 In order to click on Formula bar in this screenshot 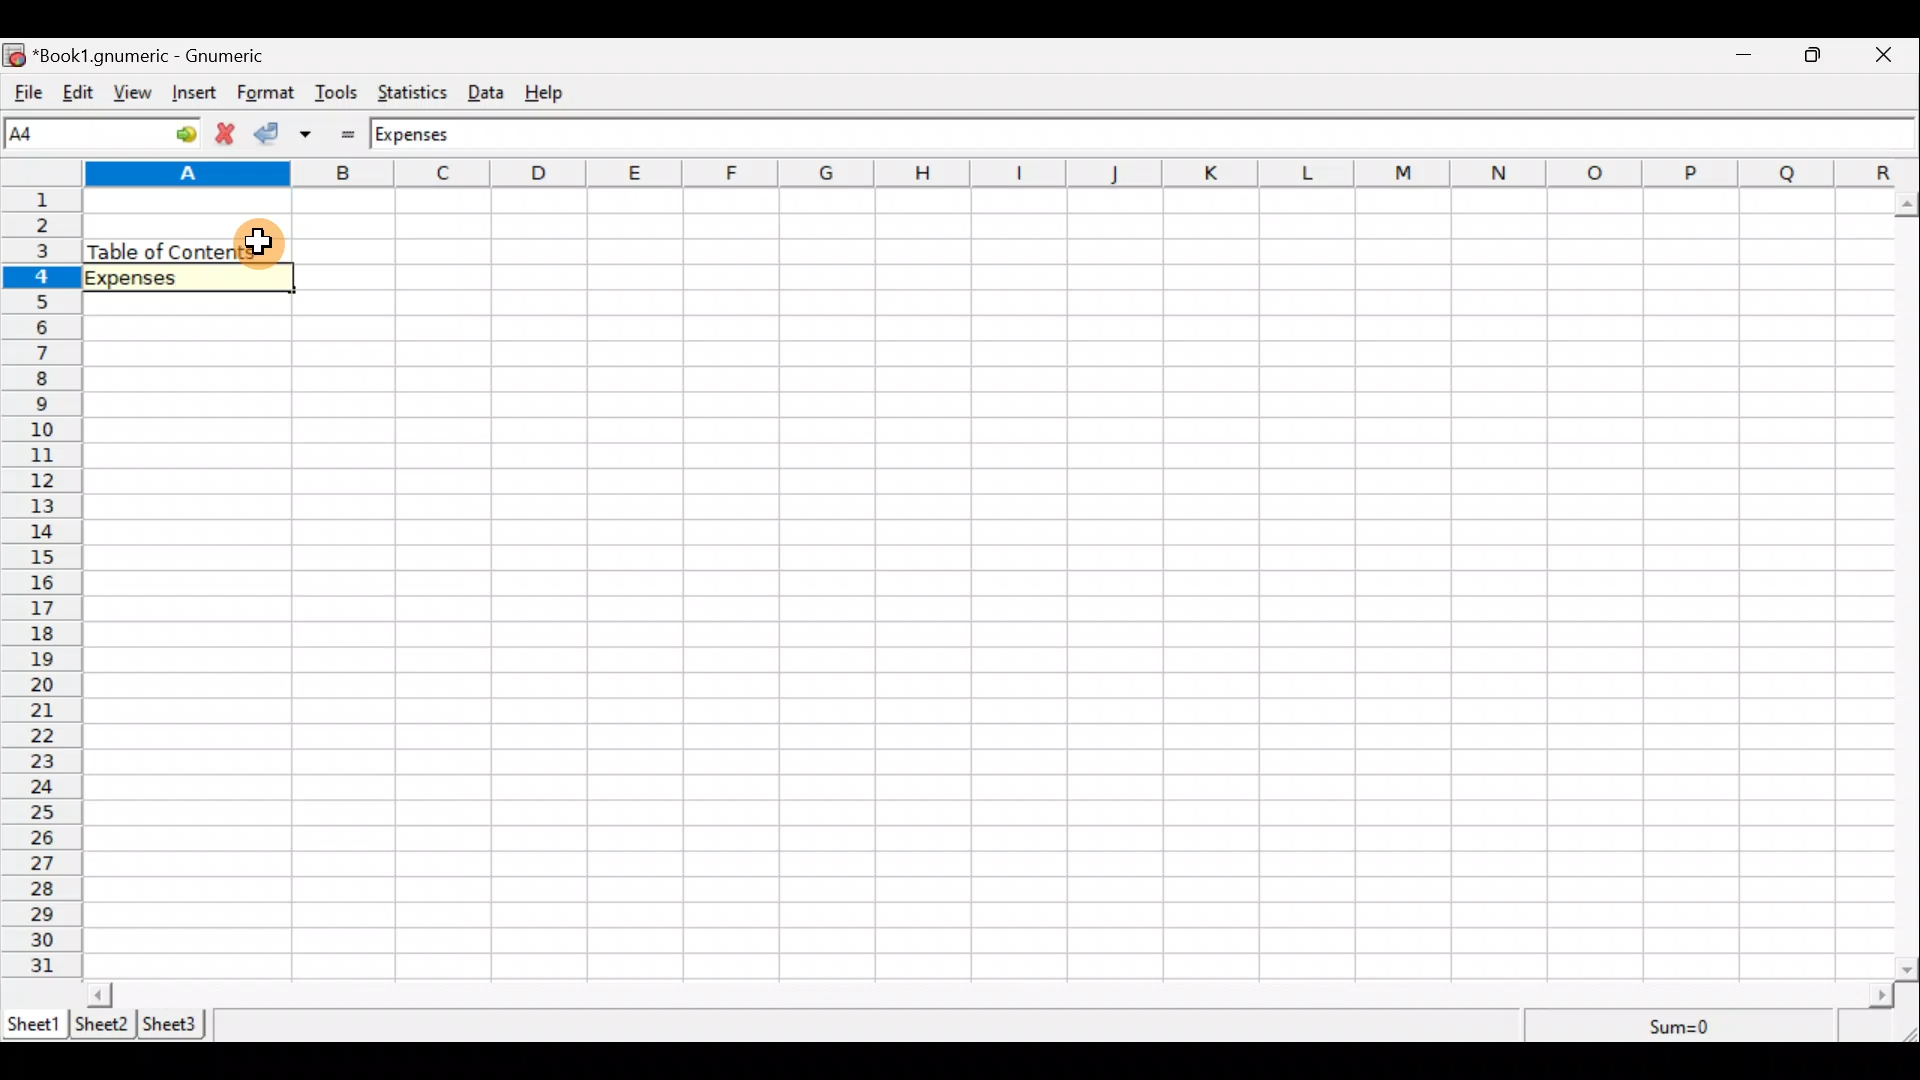, I will do `click(1134, 132)`.